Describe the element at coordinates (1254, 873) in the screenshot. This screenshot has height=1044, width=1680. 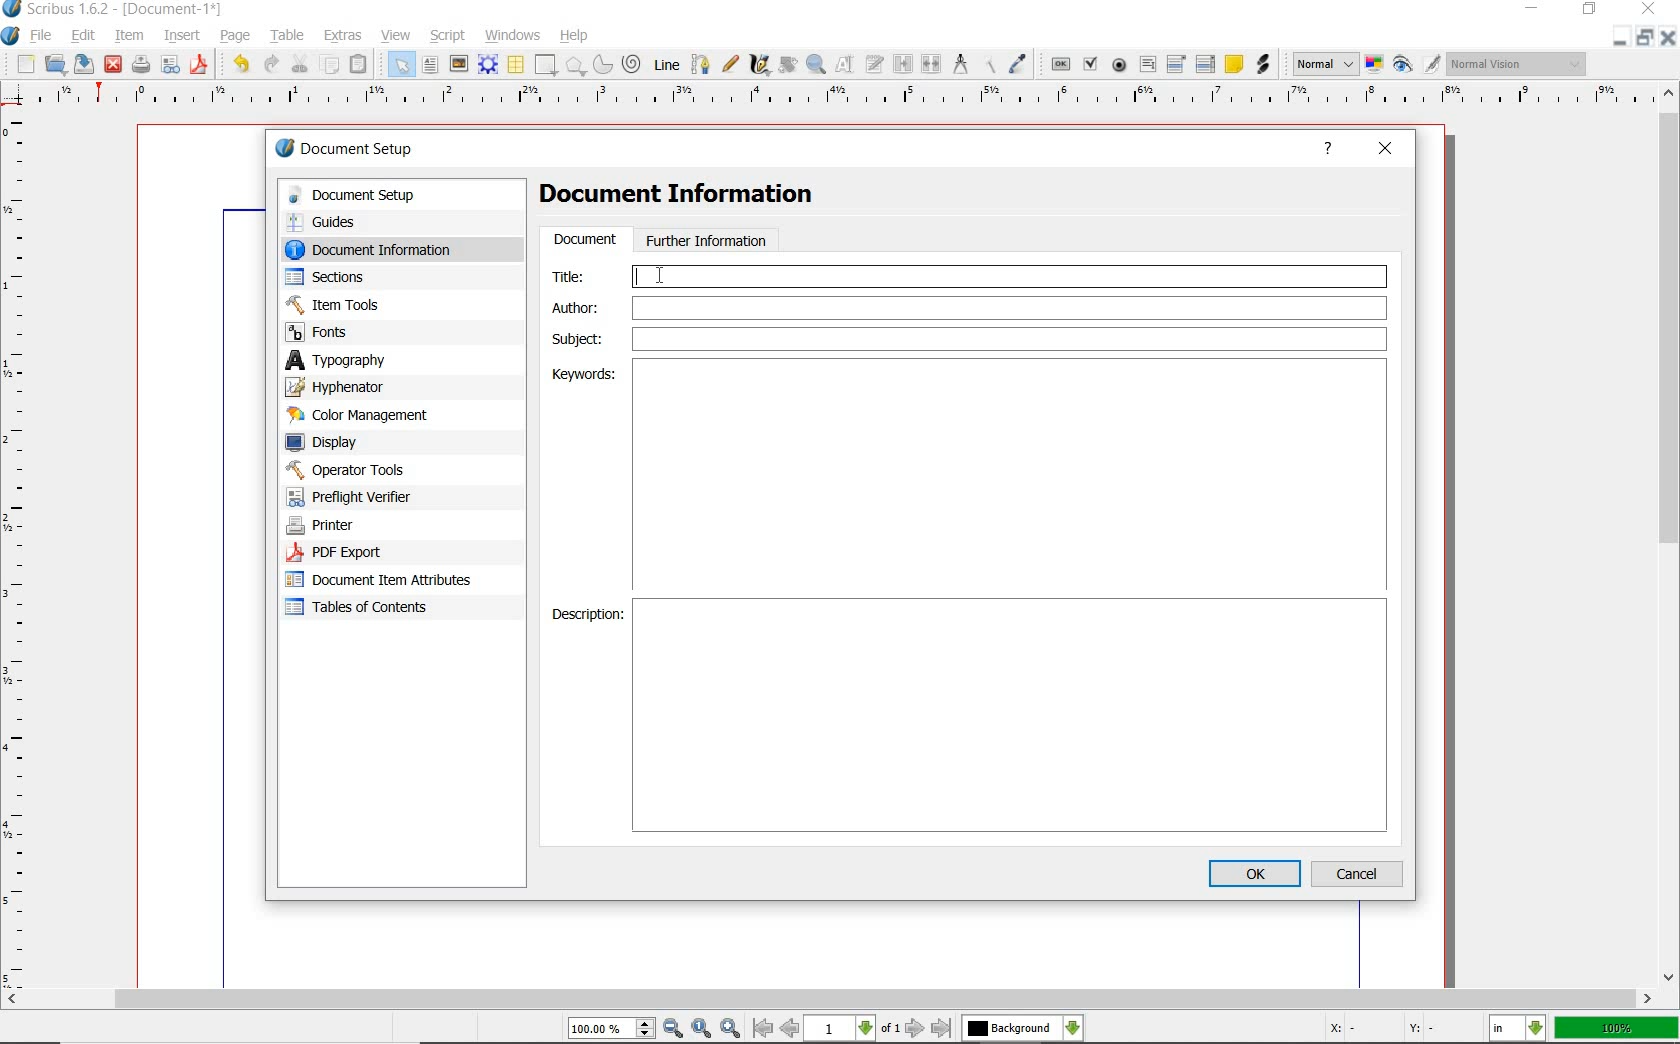
I see `ok` at that location.